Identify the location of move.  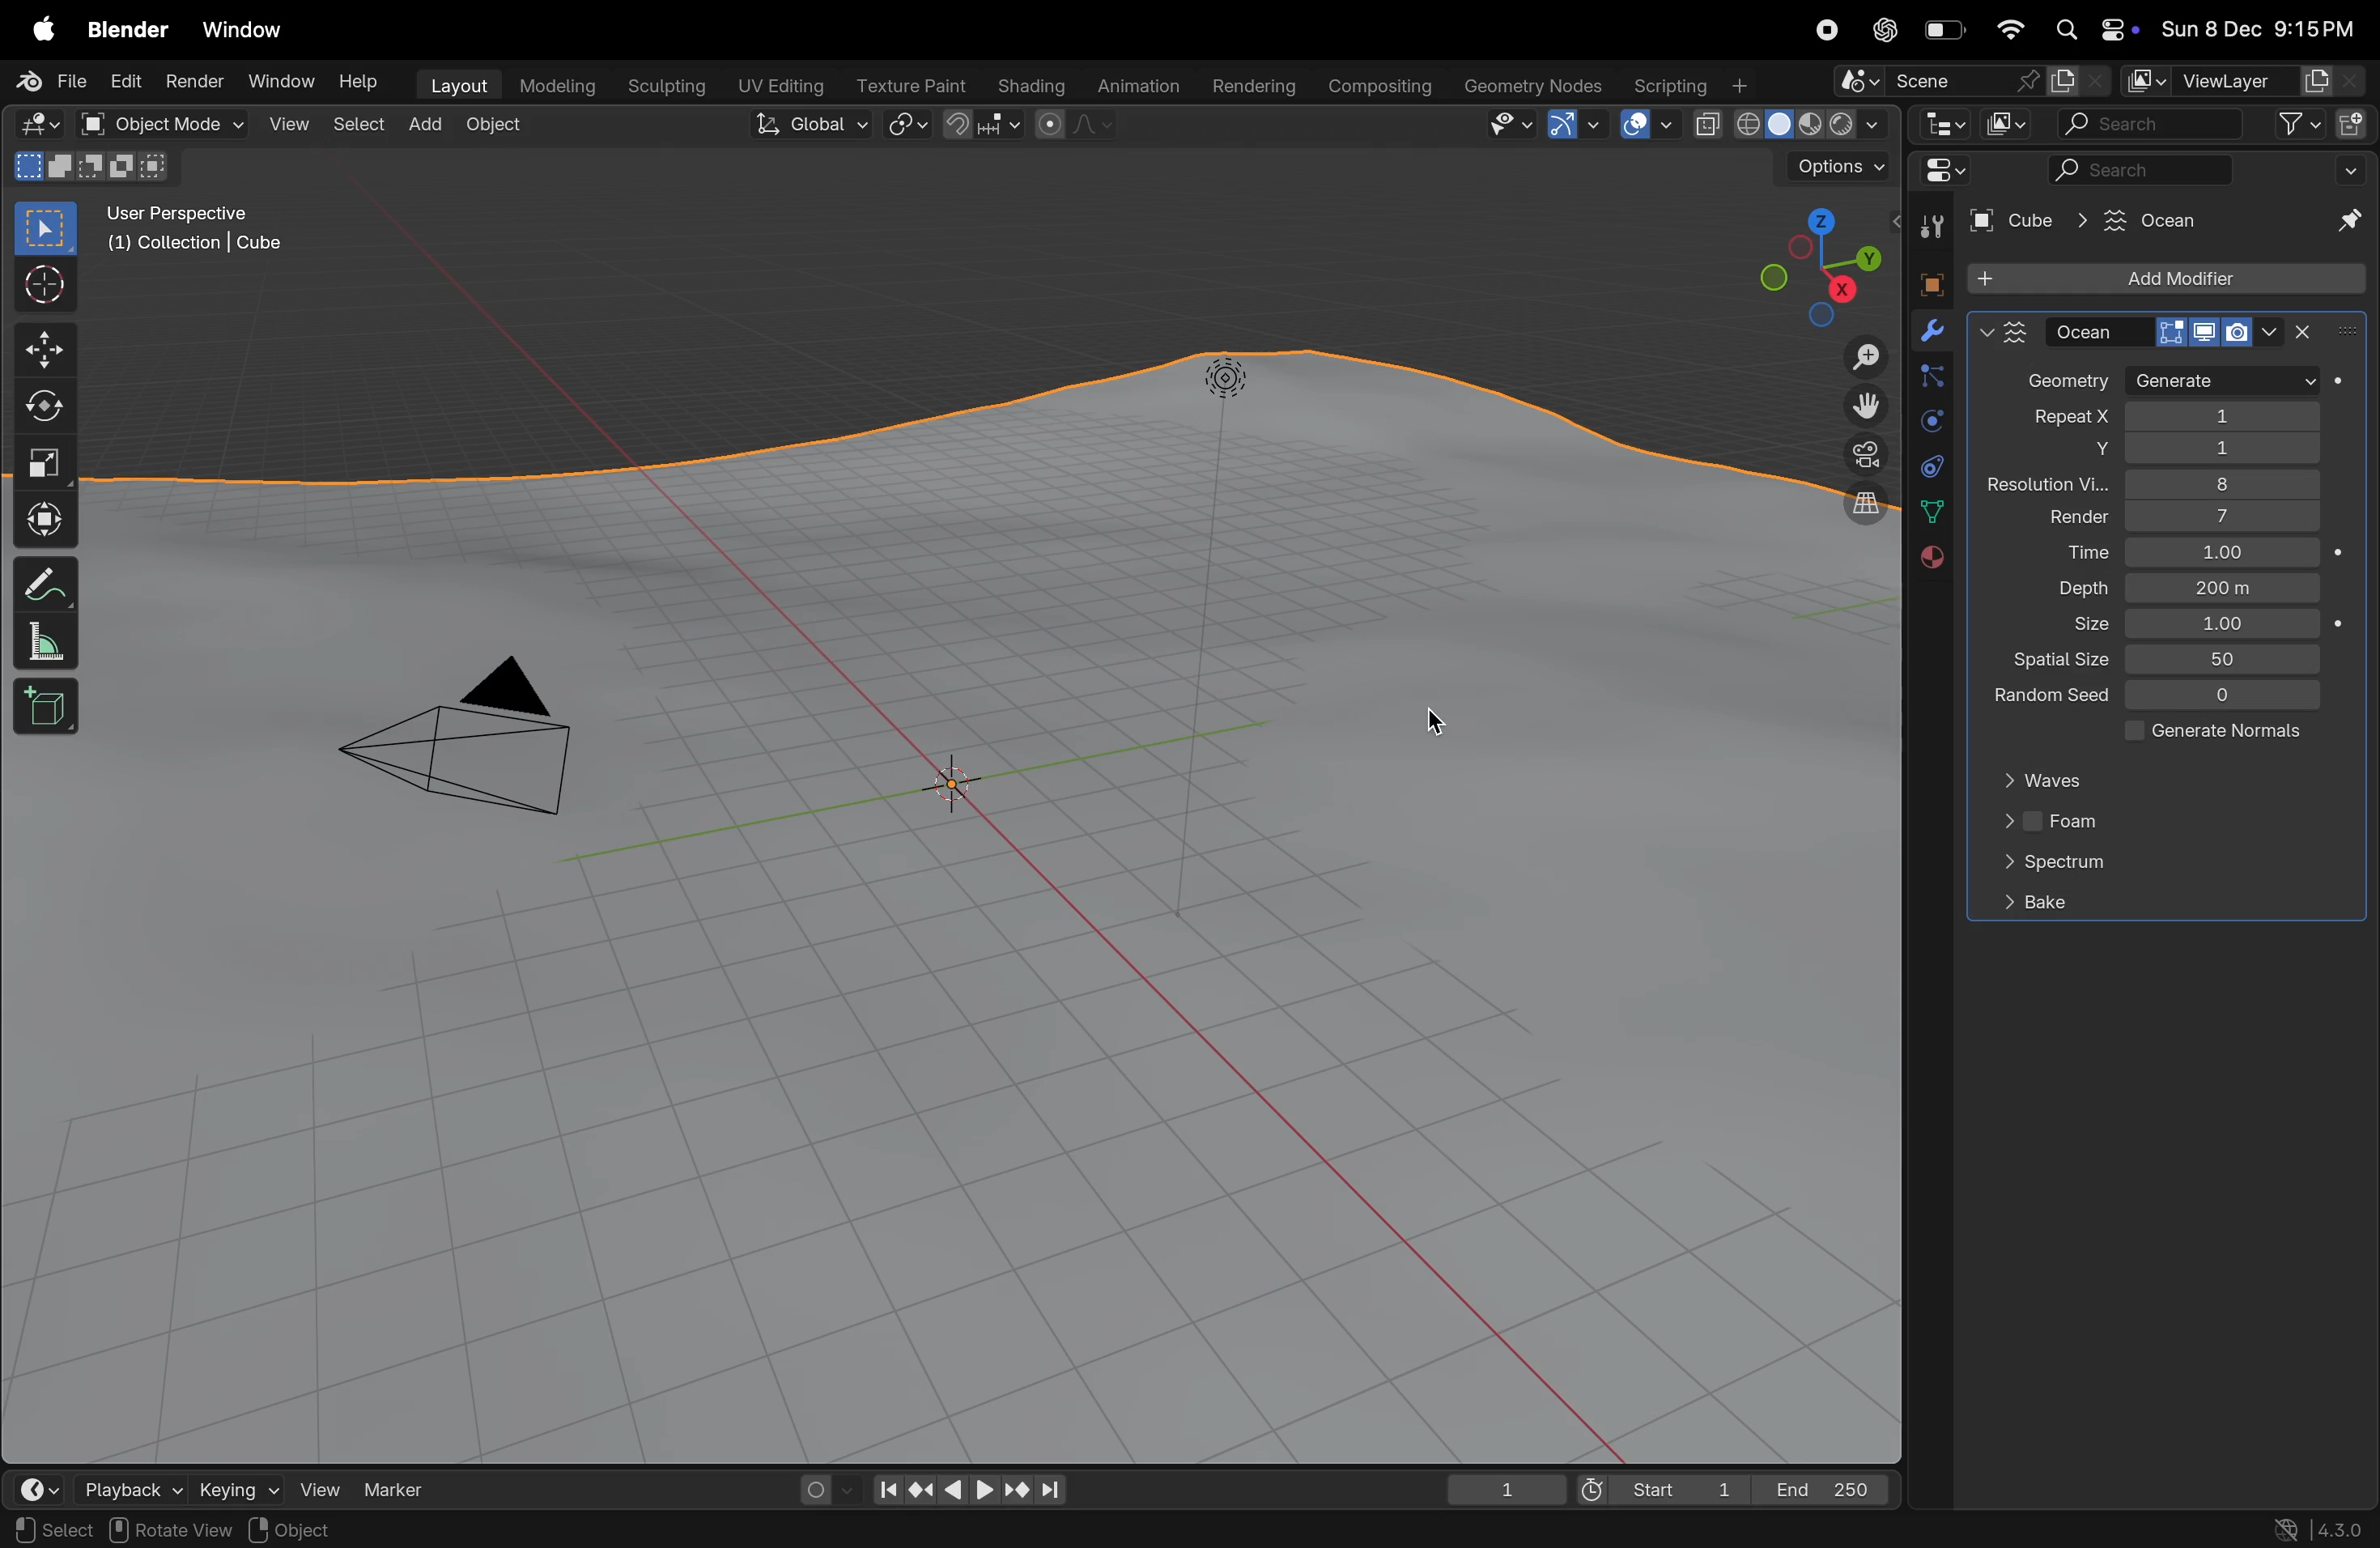
(44, 348).